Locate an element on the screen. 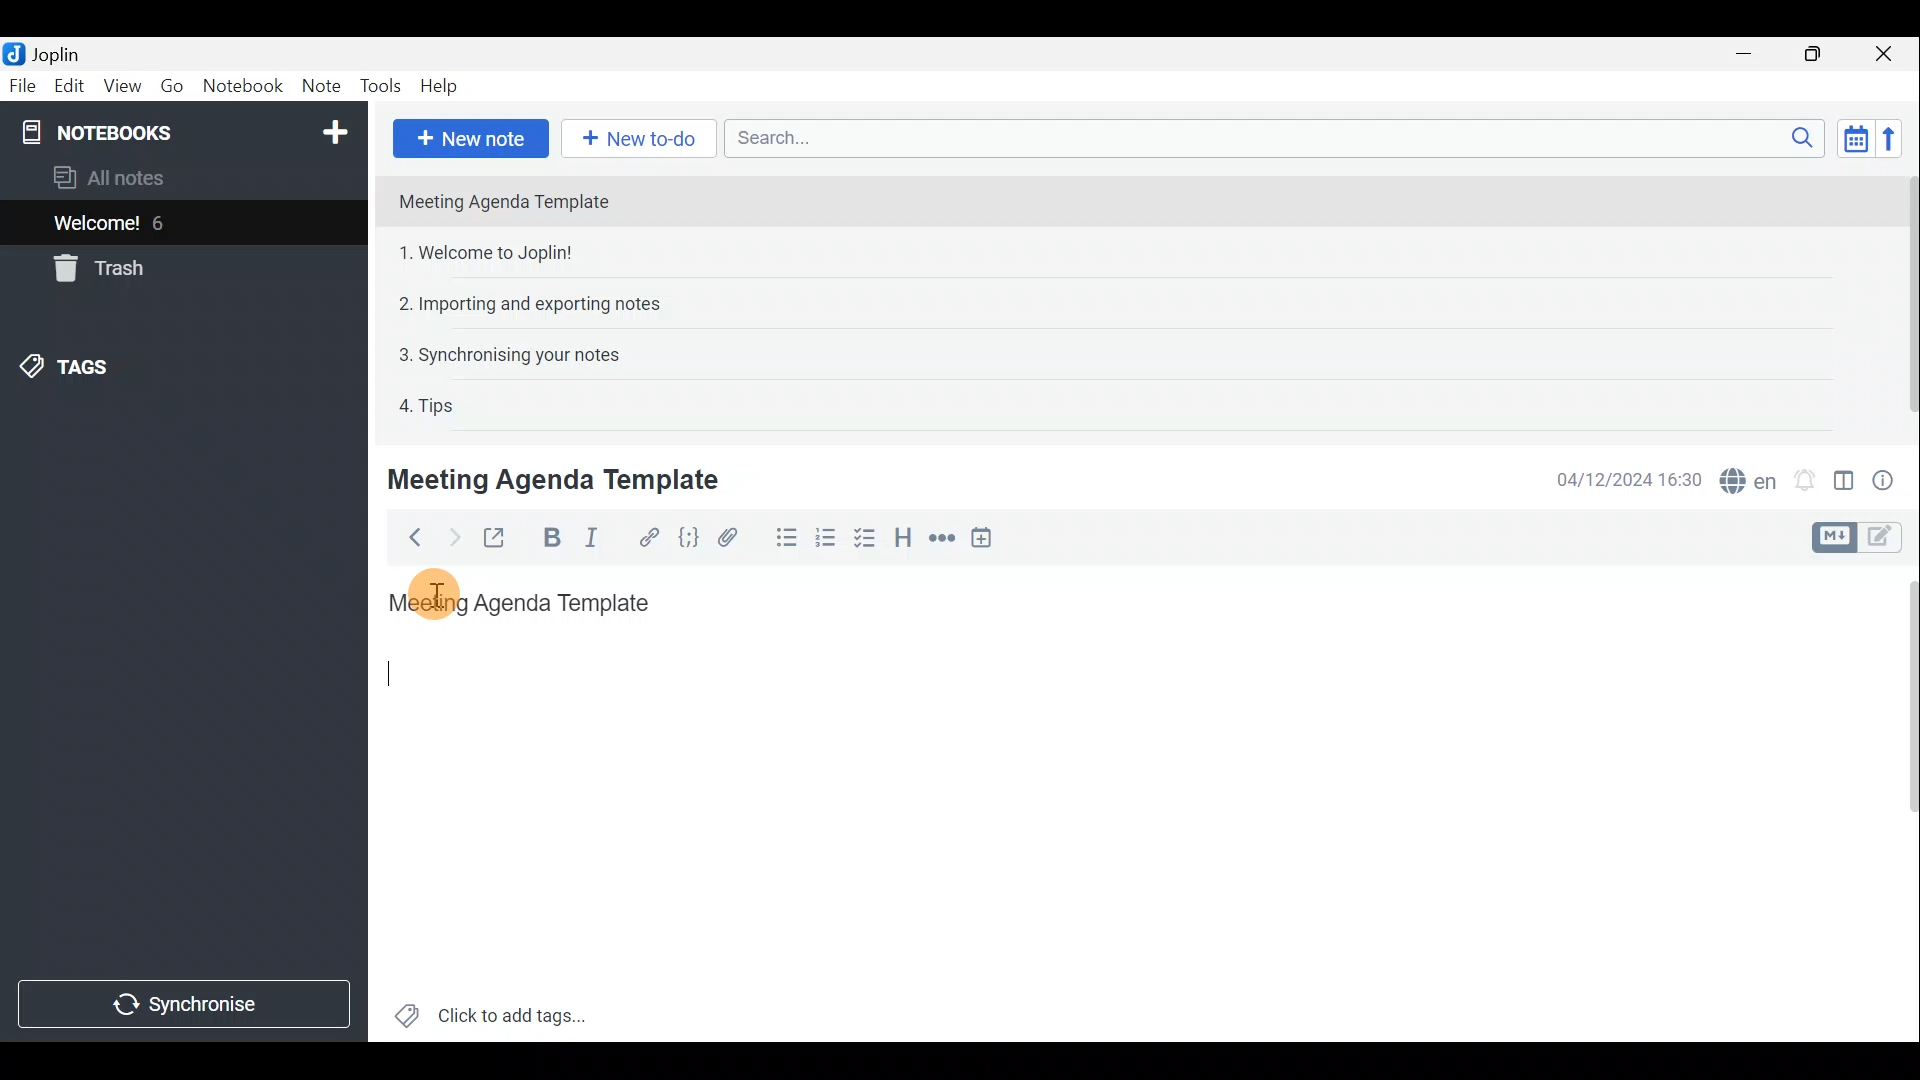 This screenshot has height=1080, width=1920. Meeting Agenda Template is located at coordinates (557, 479).